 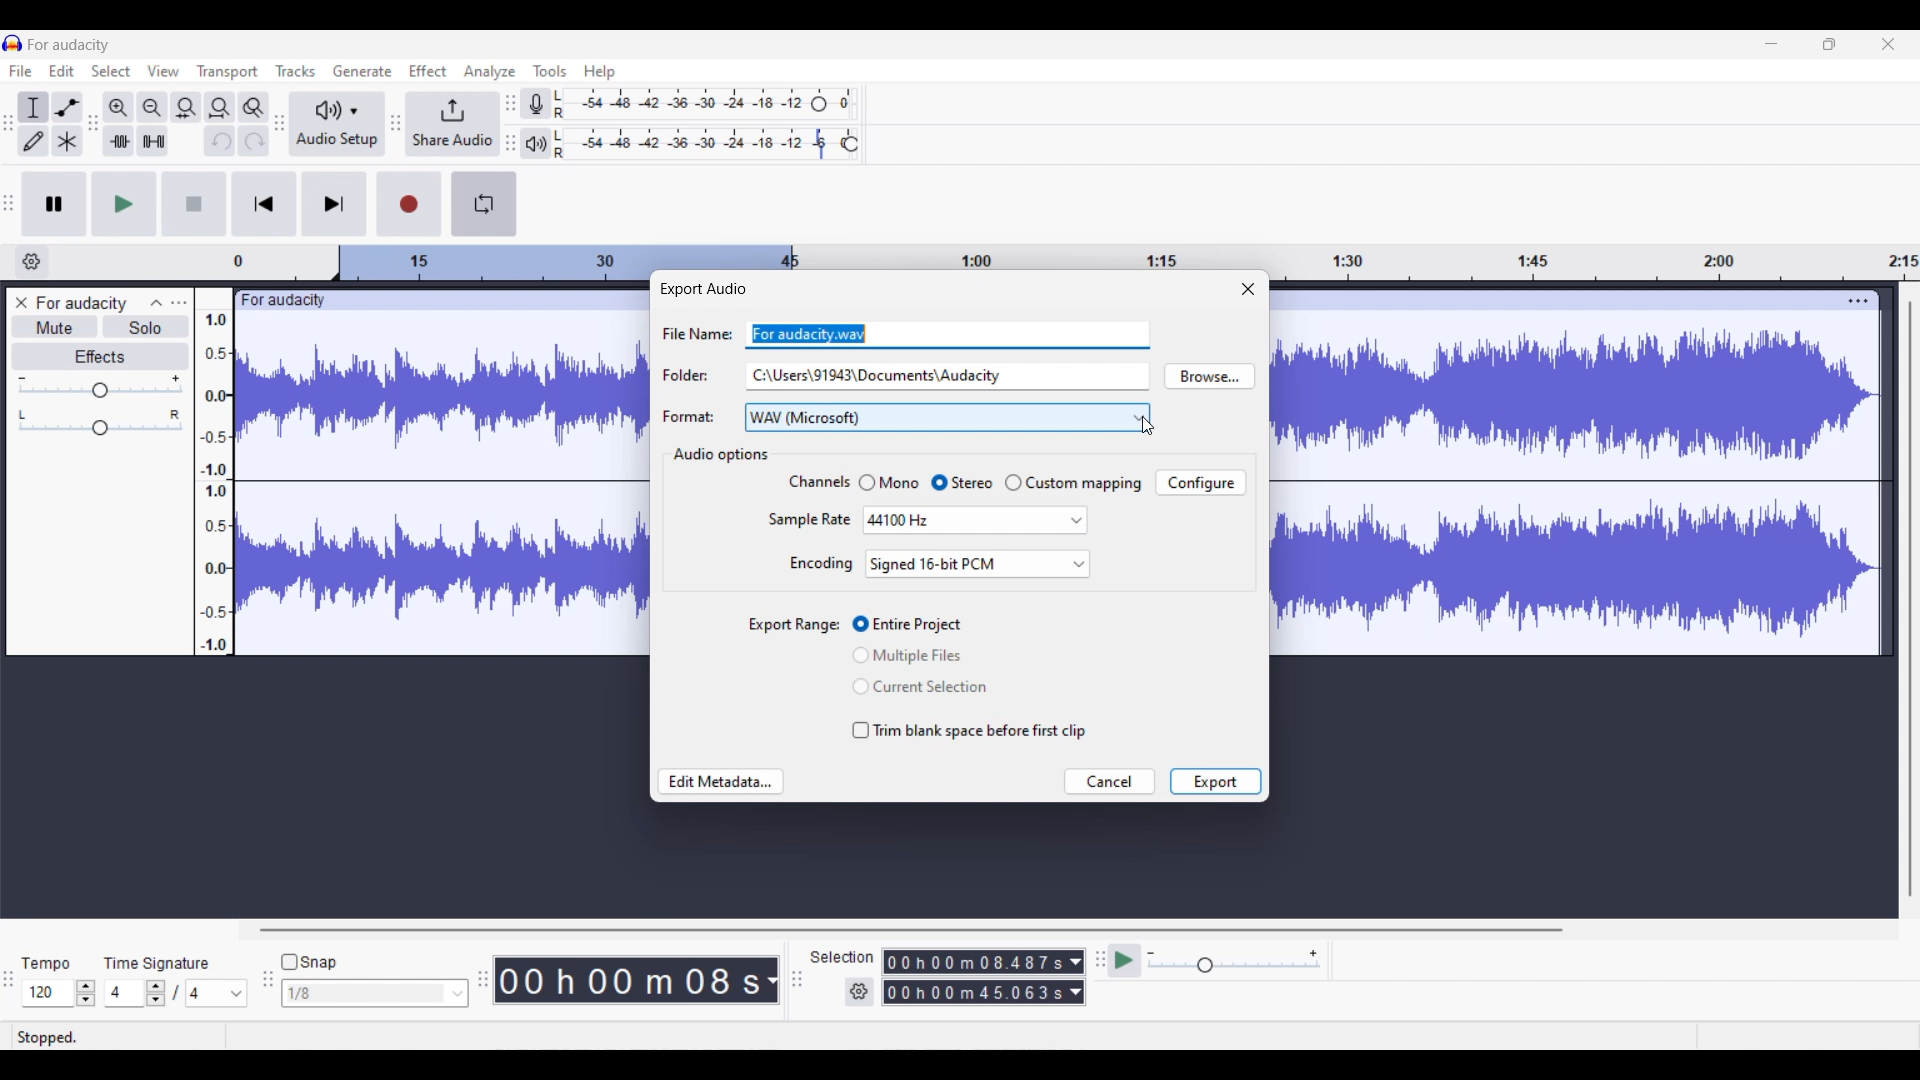 I want to click on Volume scale, so click(x=100, y=386).